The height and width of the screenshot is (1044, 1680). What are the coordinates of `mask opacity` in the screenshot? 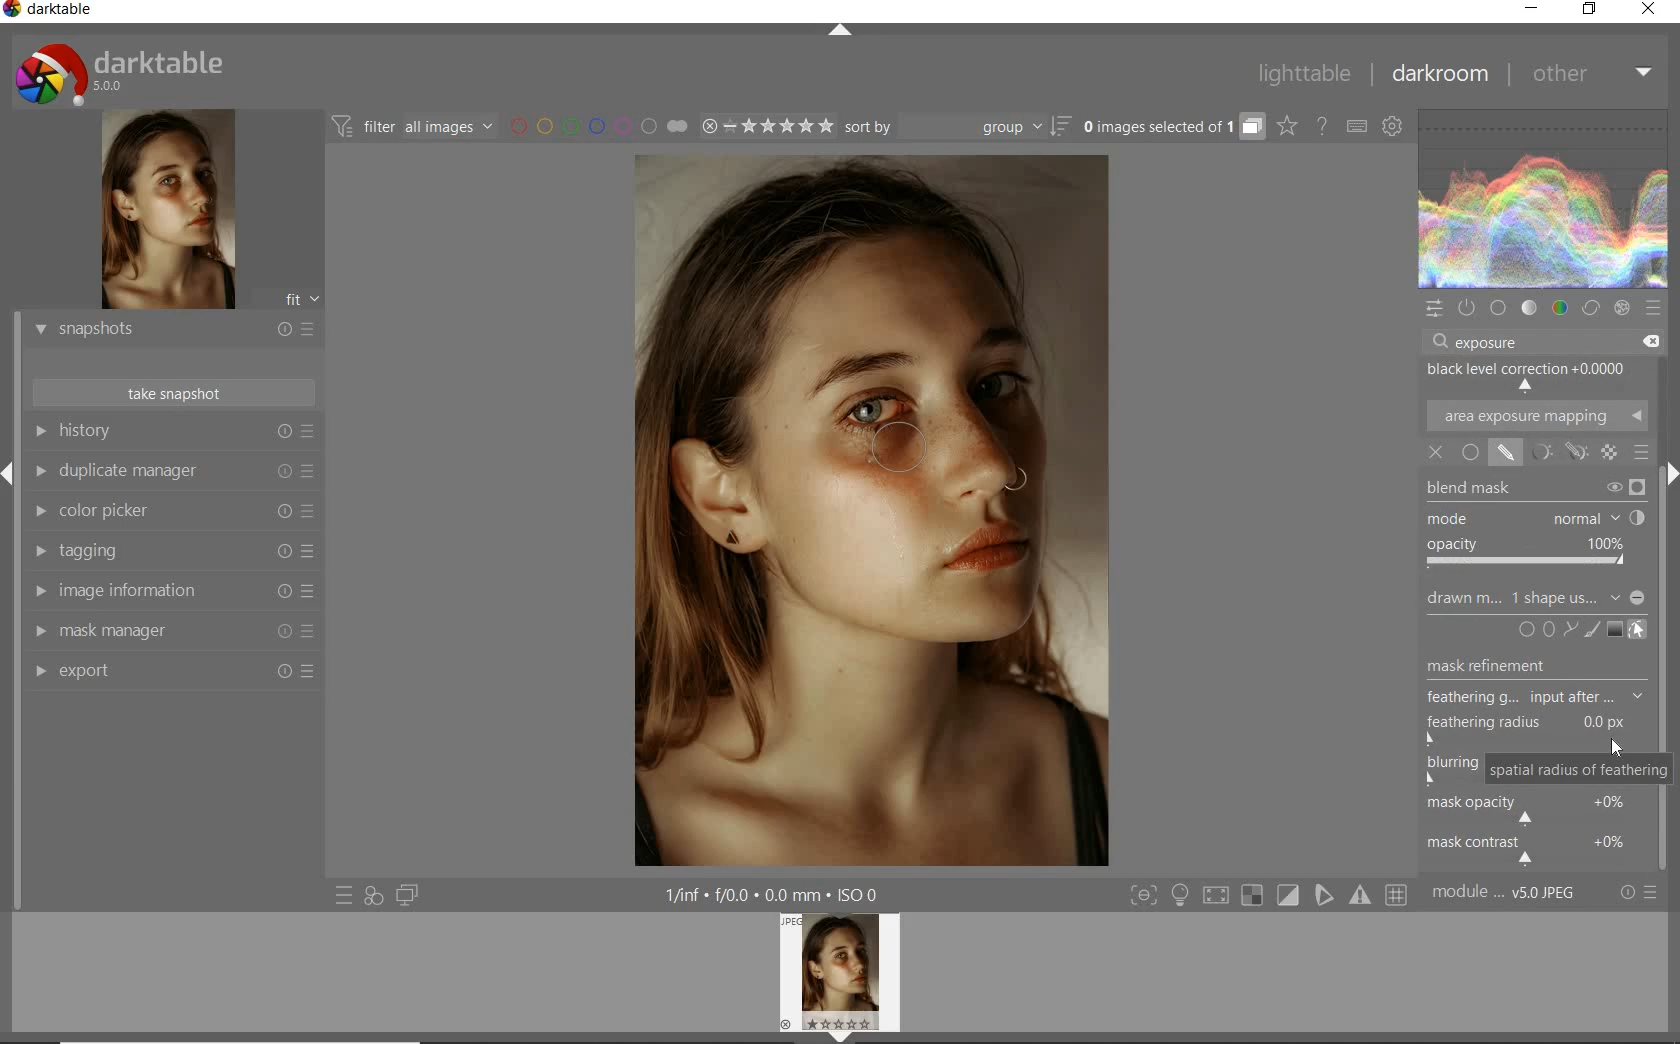 It's located at (1526, 812).